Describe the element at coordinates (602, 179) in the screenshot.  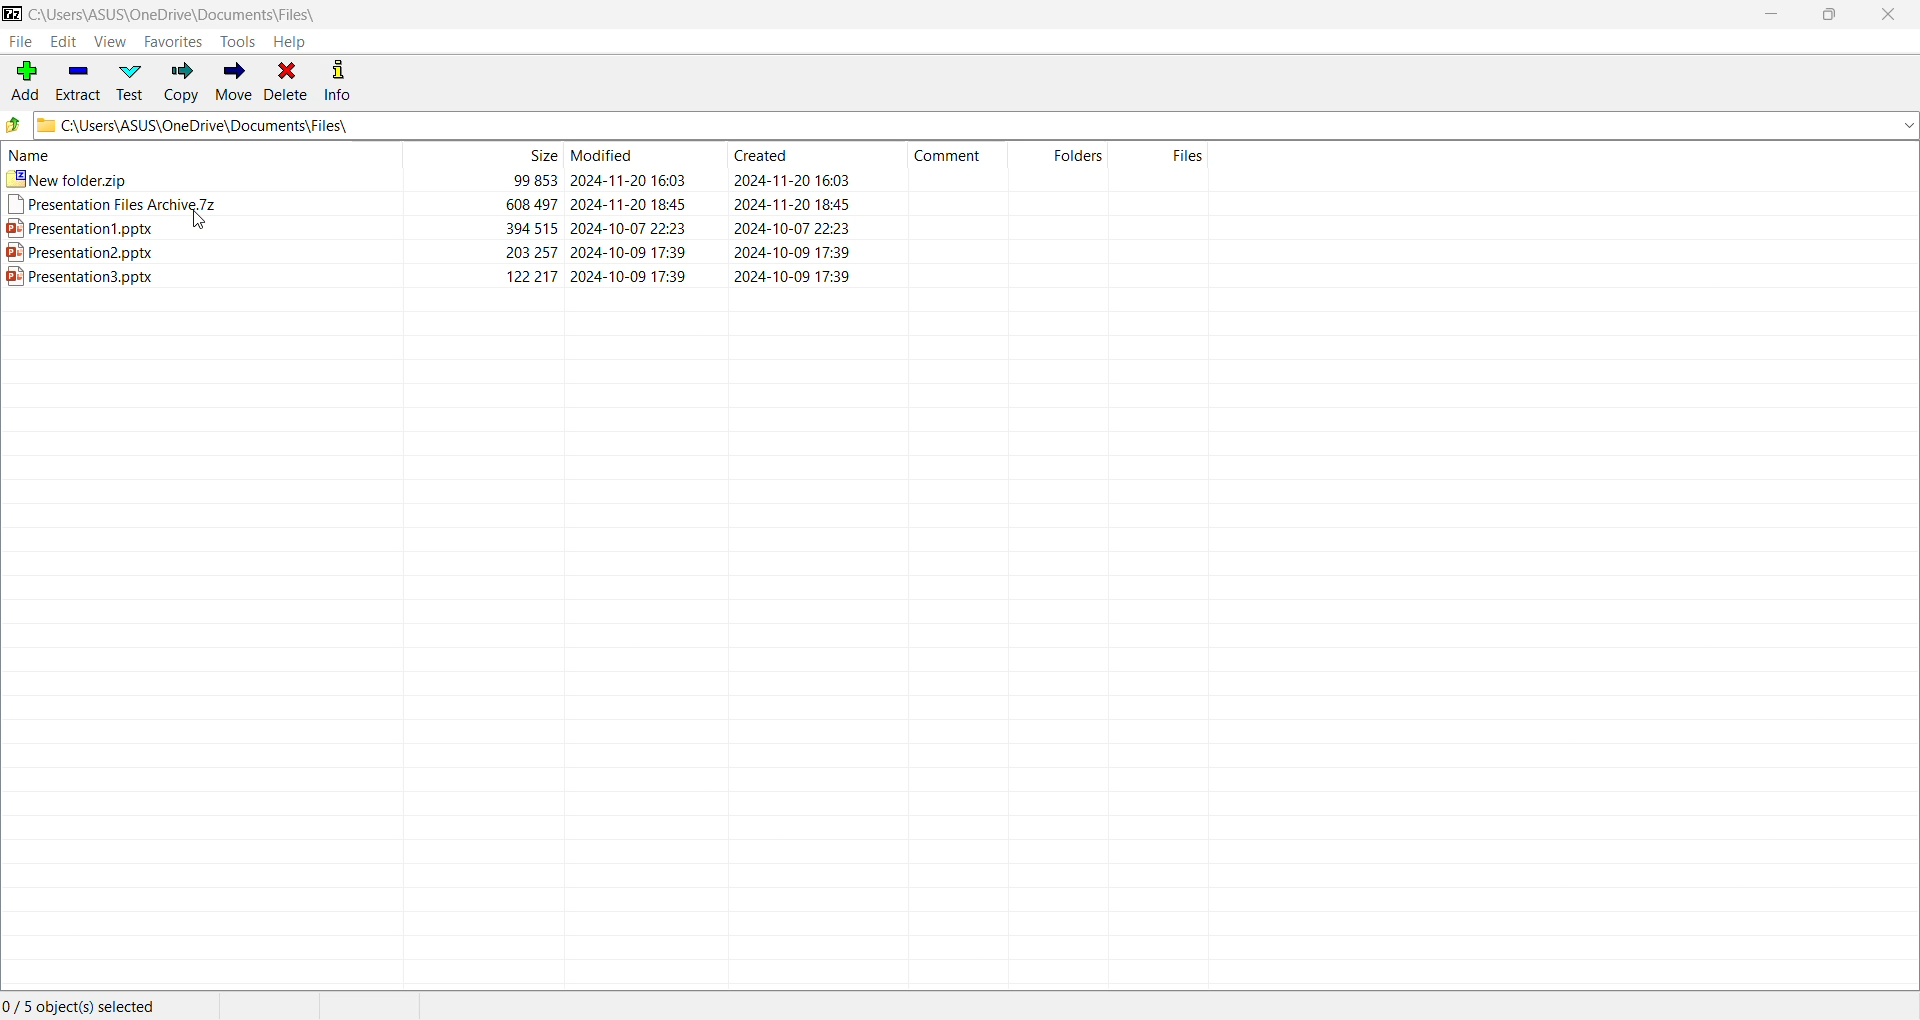
I see `new folder` at that location.